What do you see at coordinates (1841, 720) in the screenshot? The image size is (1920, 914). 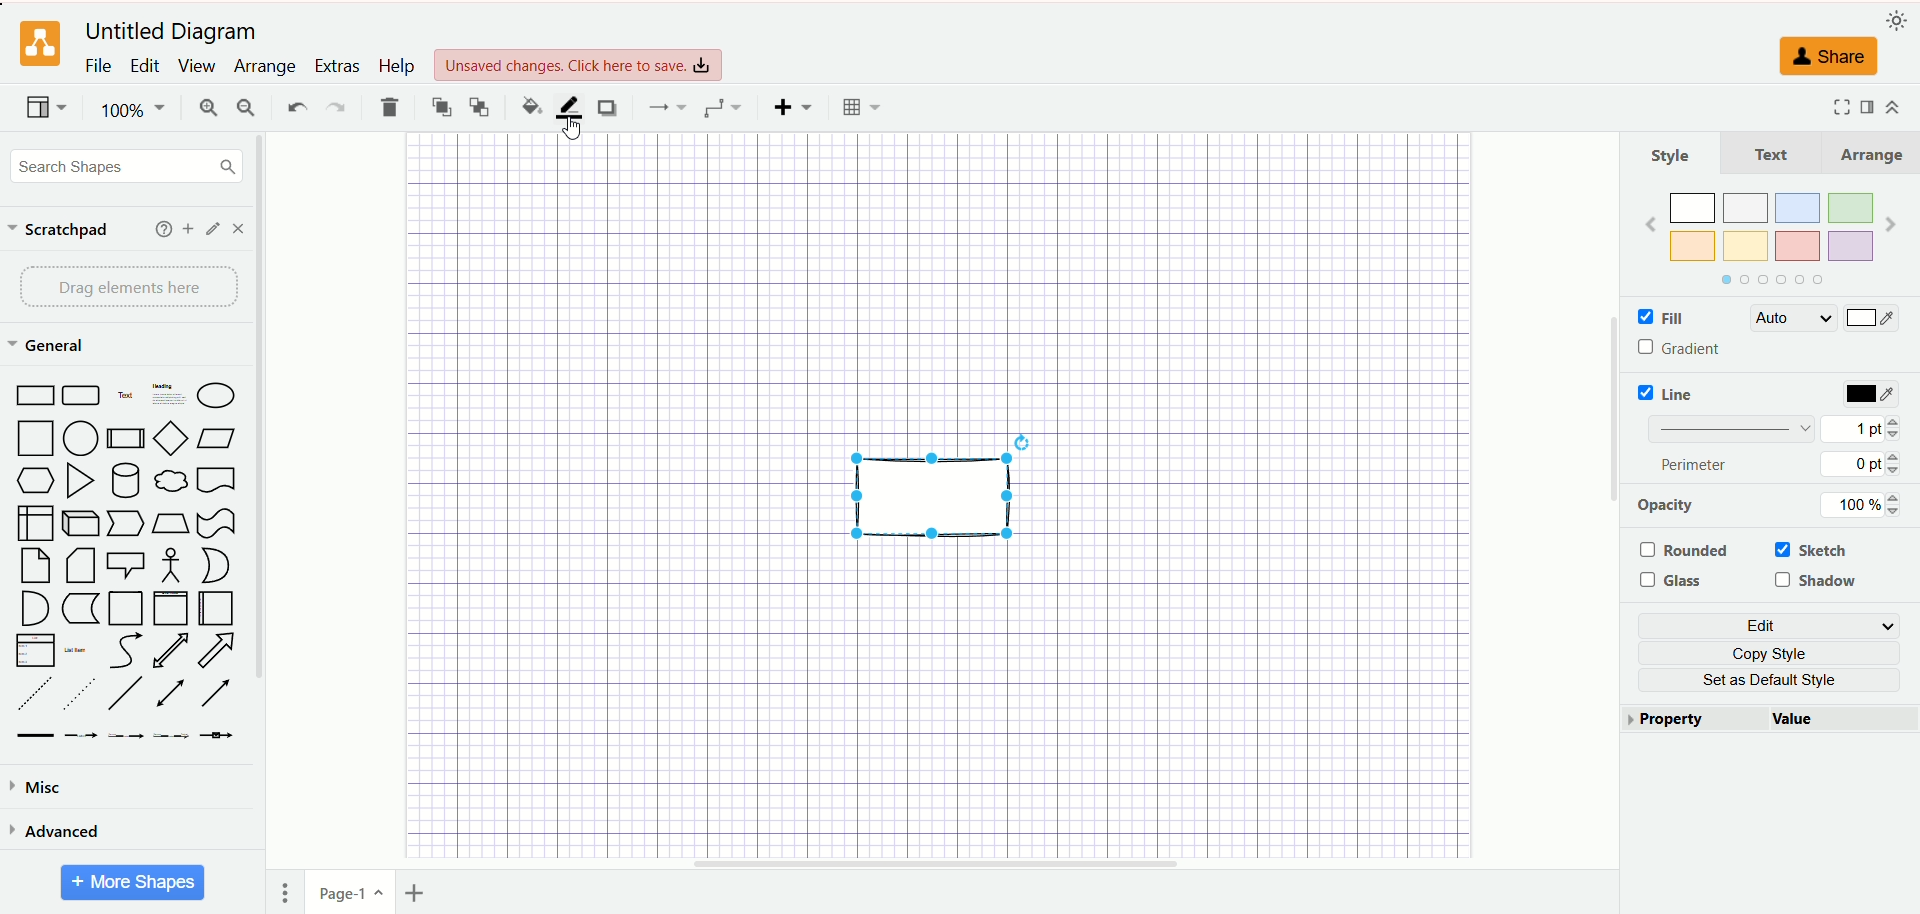 I see `value` at bounding box center [1841, 720].